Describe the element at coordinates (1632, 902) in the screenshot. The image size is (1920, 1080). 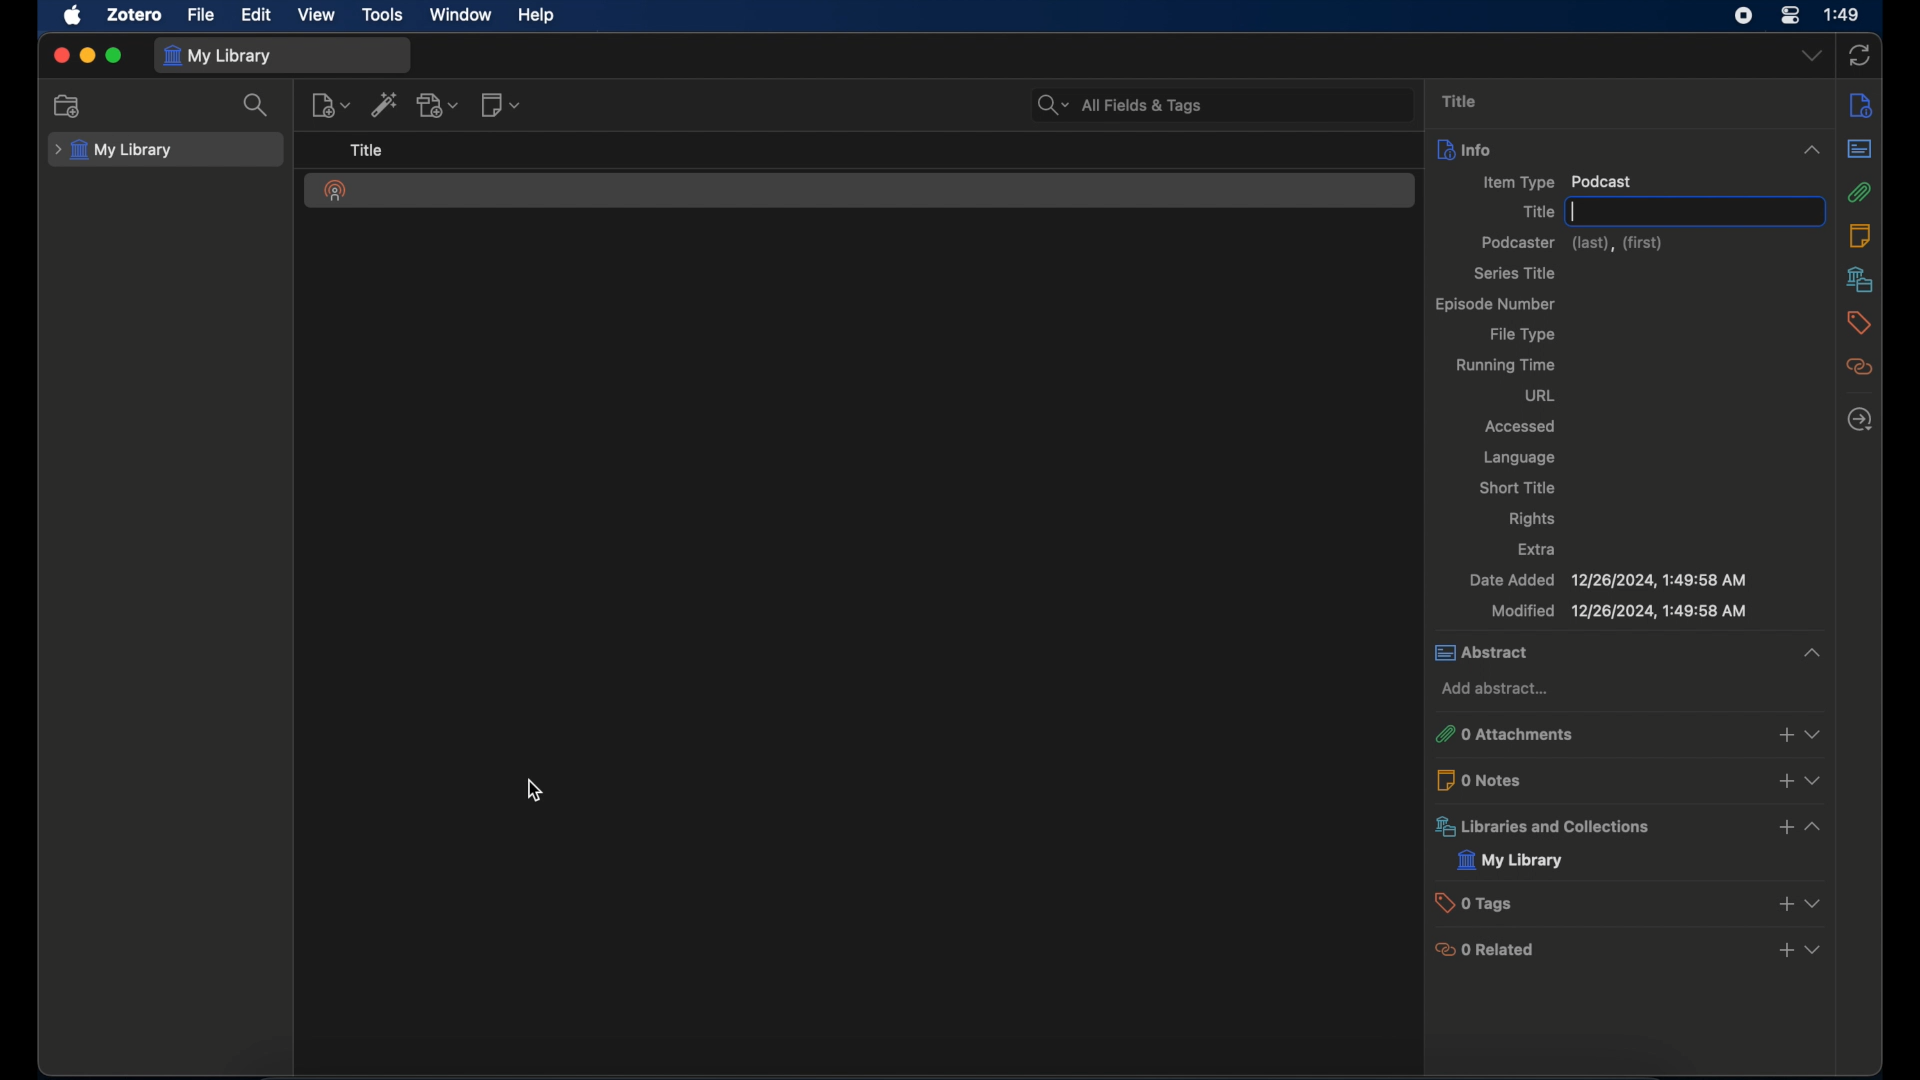
I see `0 tags` at that location.